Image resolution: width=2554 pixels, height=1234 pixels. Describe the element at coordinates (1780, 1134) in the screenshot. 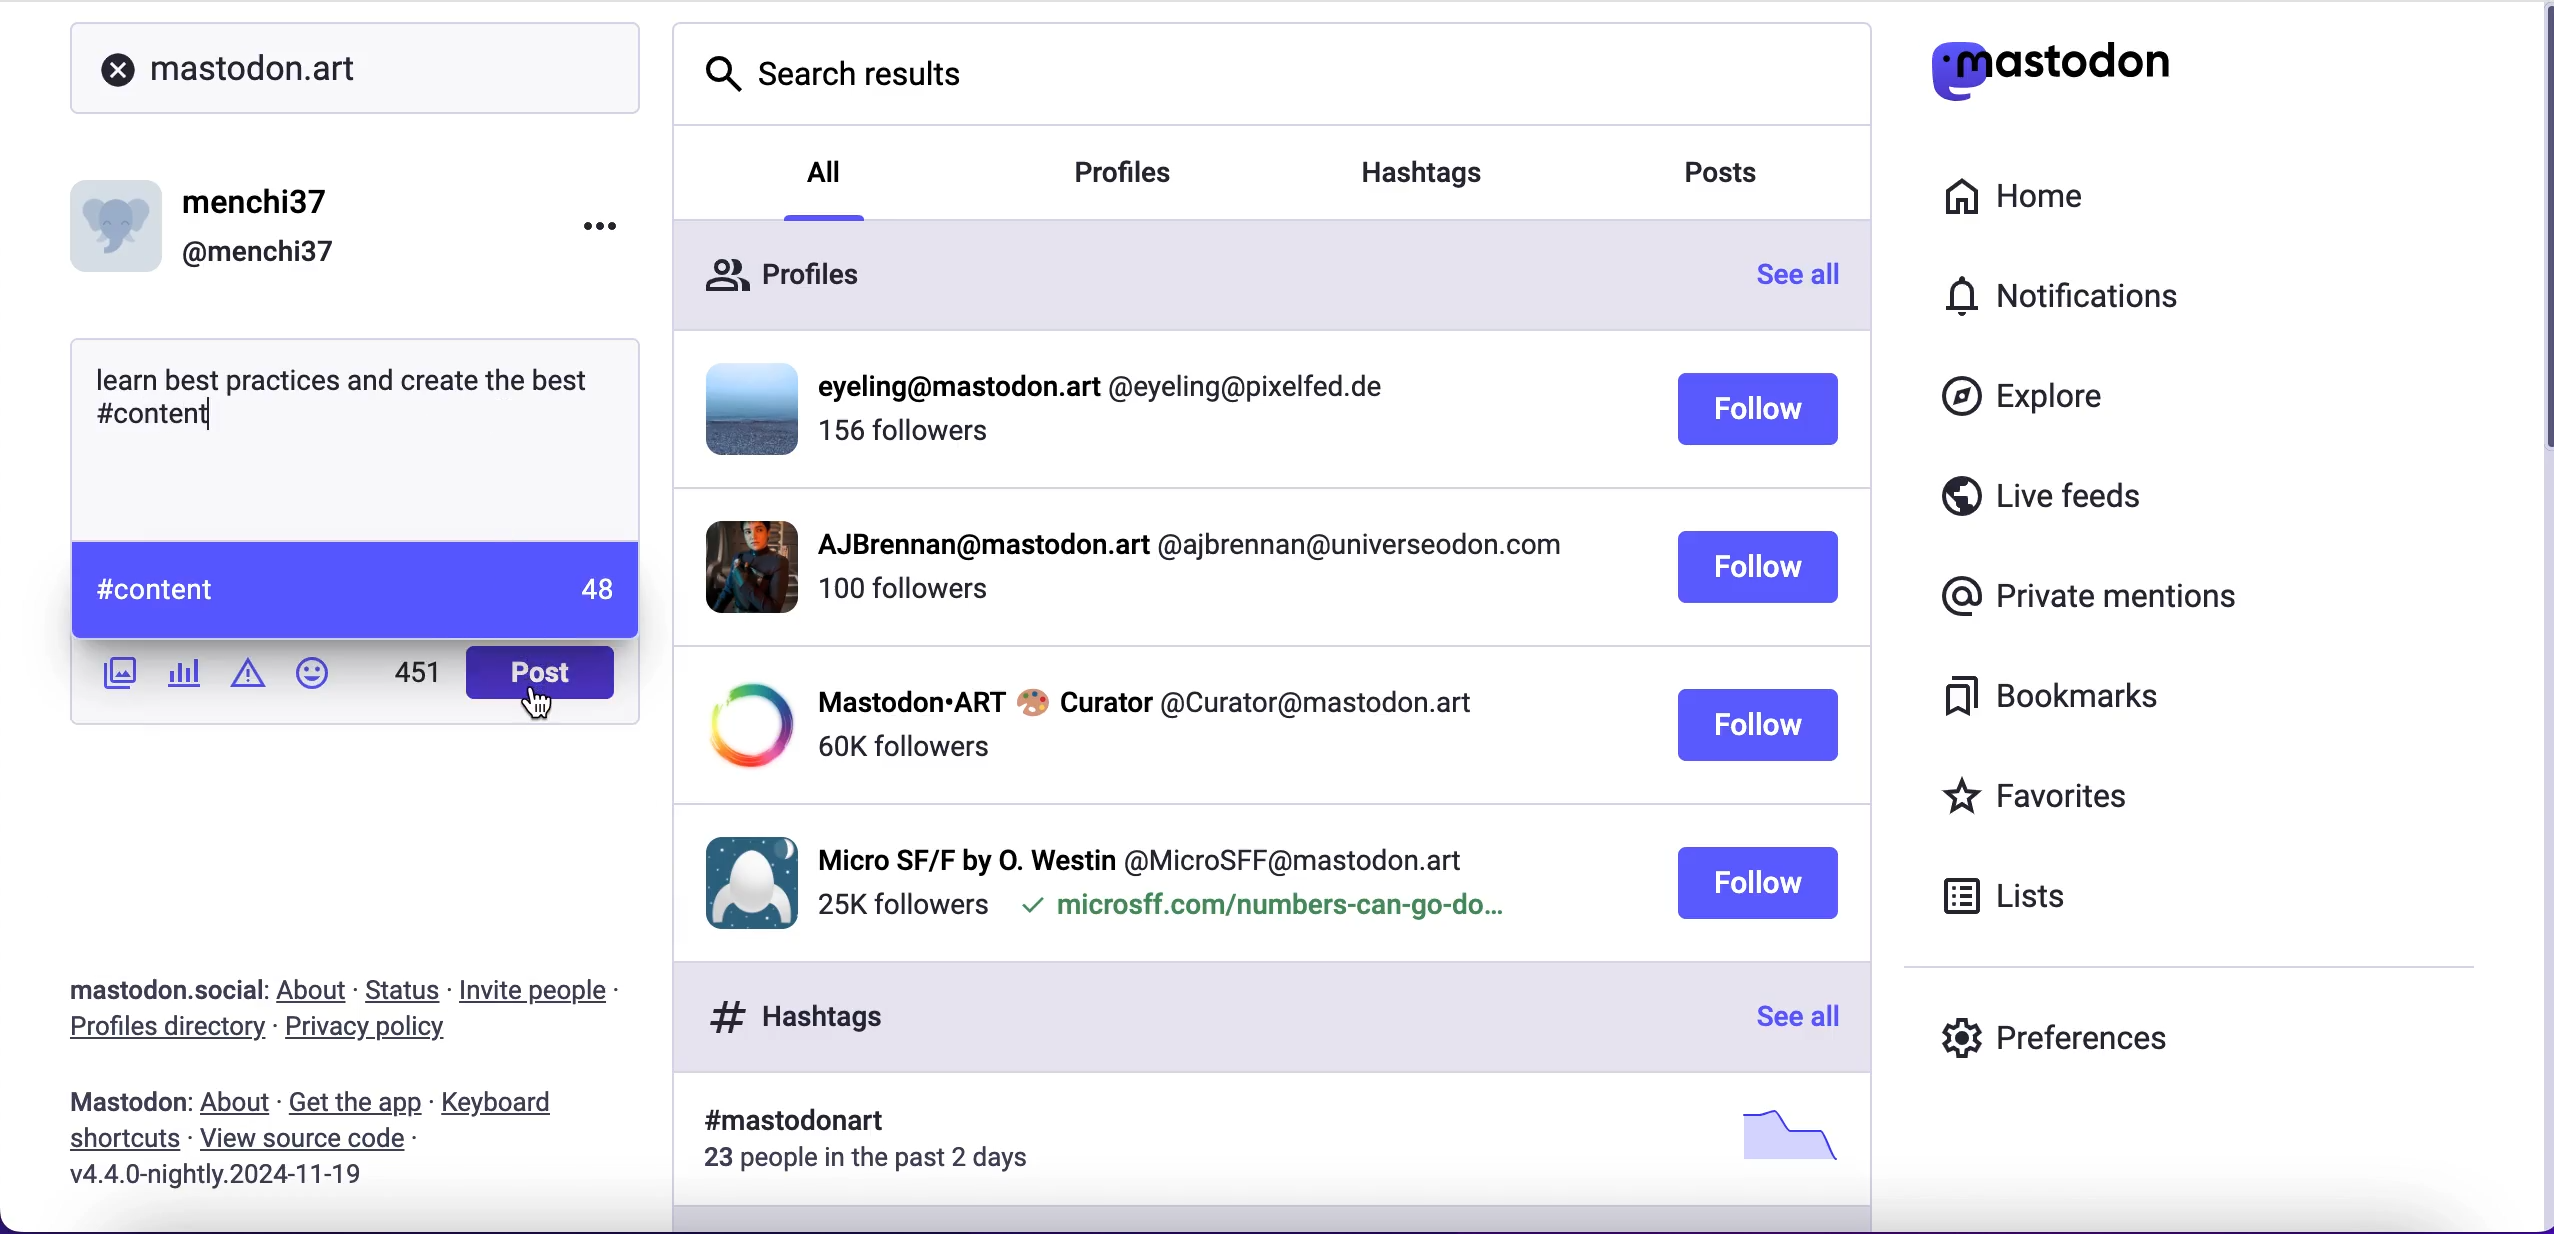

I see `picture` at that location.